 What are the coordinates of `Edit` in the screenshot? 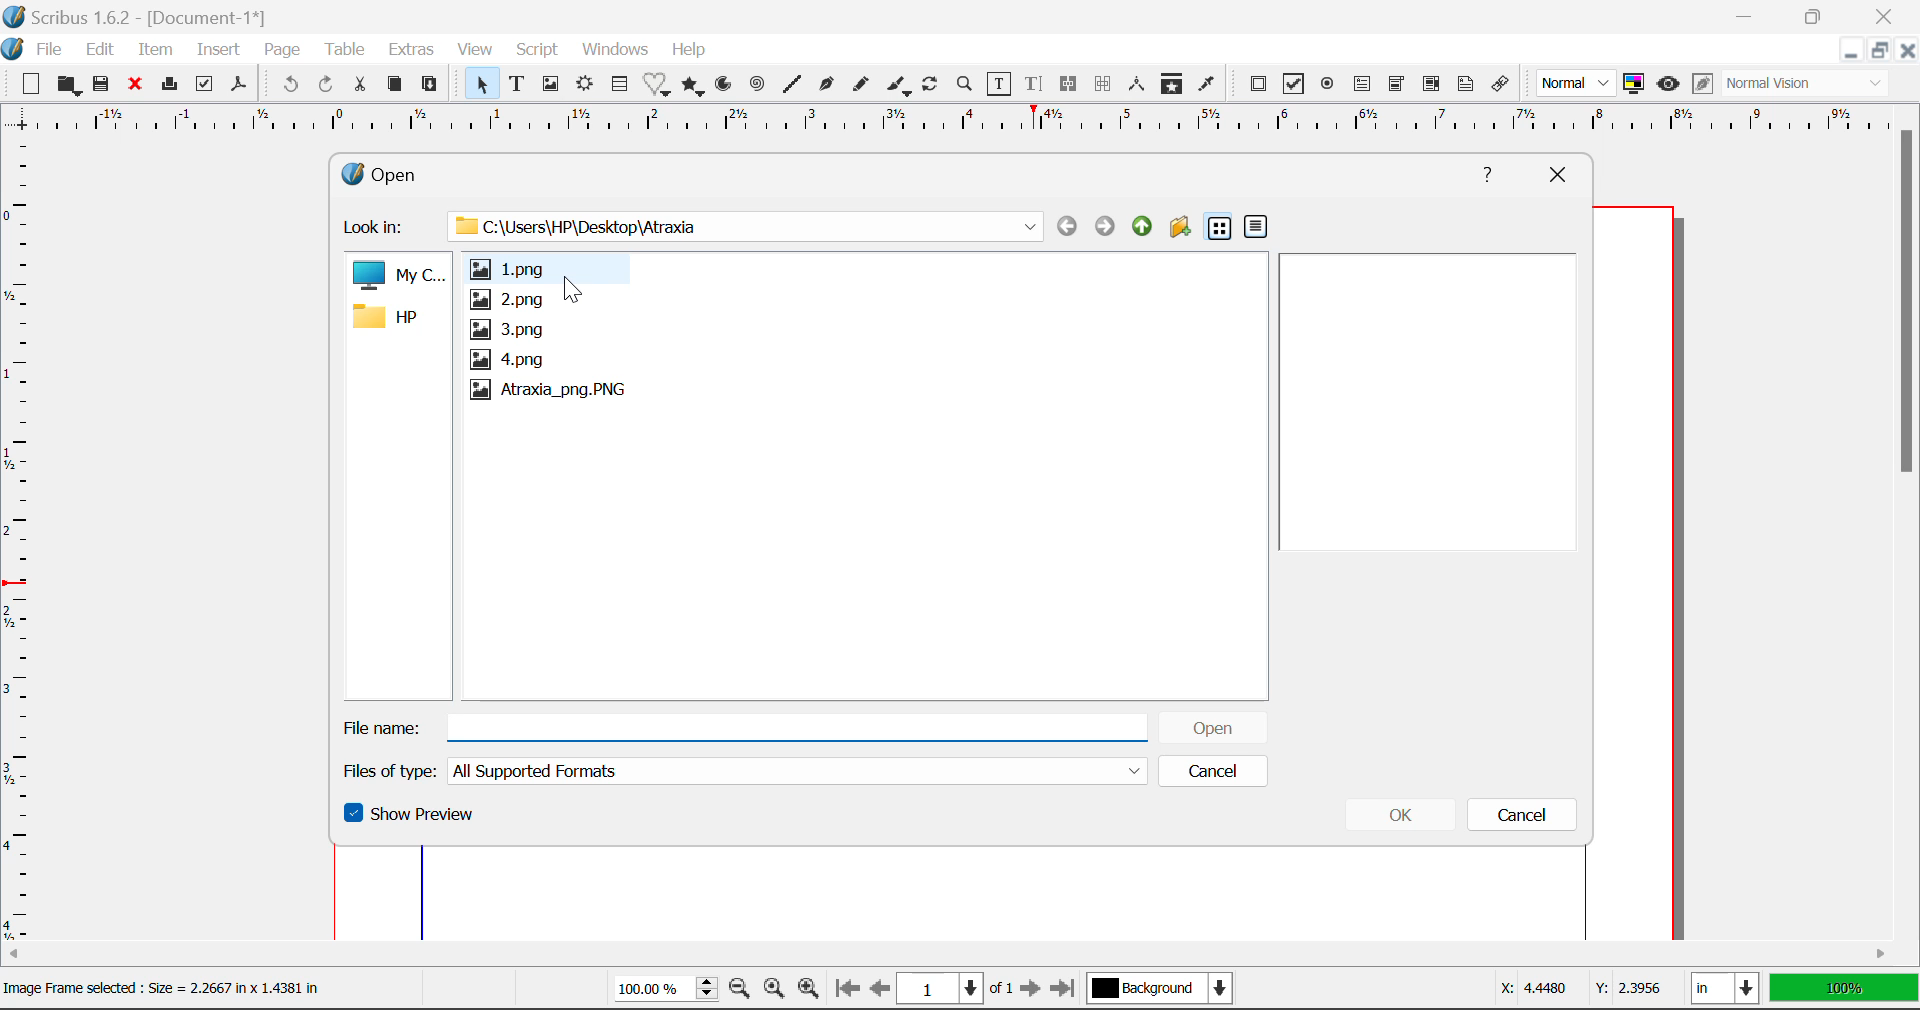 It's located at (100, 50).